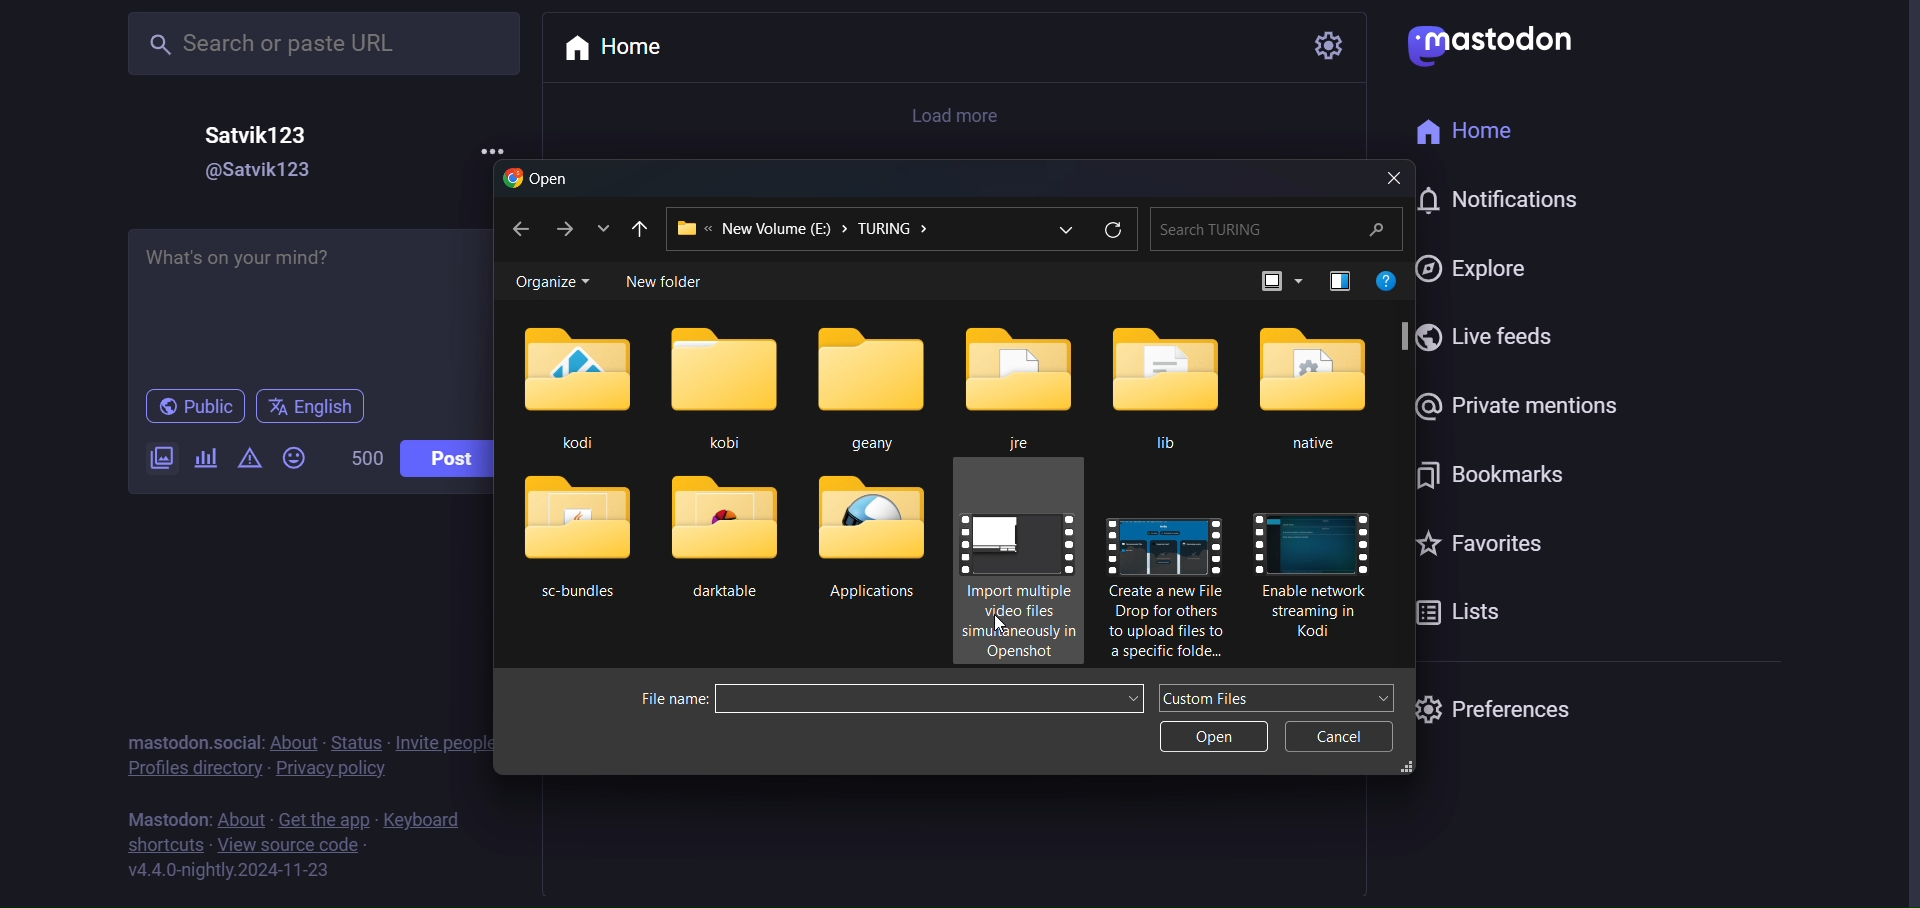 The width and height of the screenshot is (1920, 908). I want to click on sc-bundles, so click(576, 541).